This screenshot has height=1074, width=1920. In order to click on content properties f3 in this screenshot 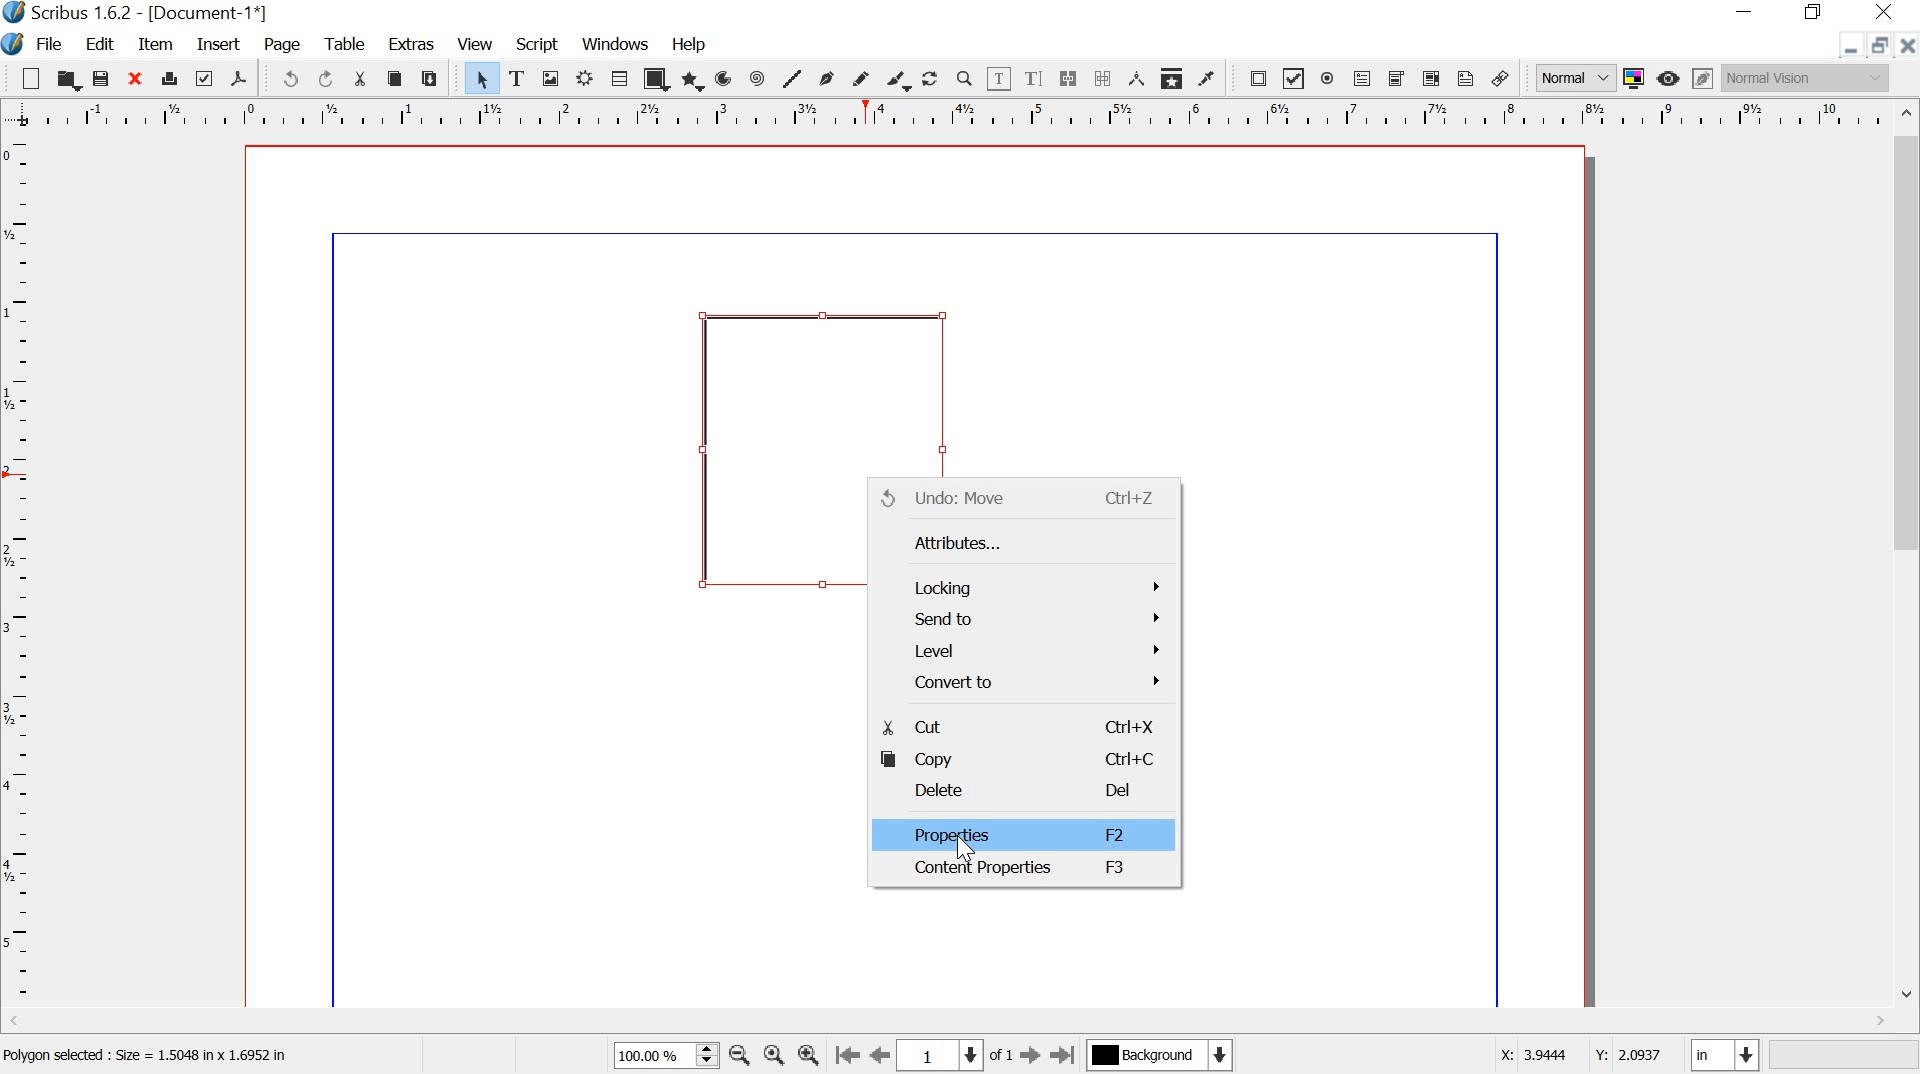, I will do `click(1021, 869)`.